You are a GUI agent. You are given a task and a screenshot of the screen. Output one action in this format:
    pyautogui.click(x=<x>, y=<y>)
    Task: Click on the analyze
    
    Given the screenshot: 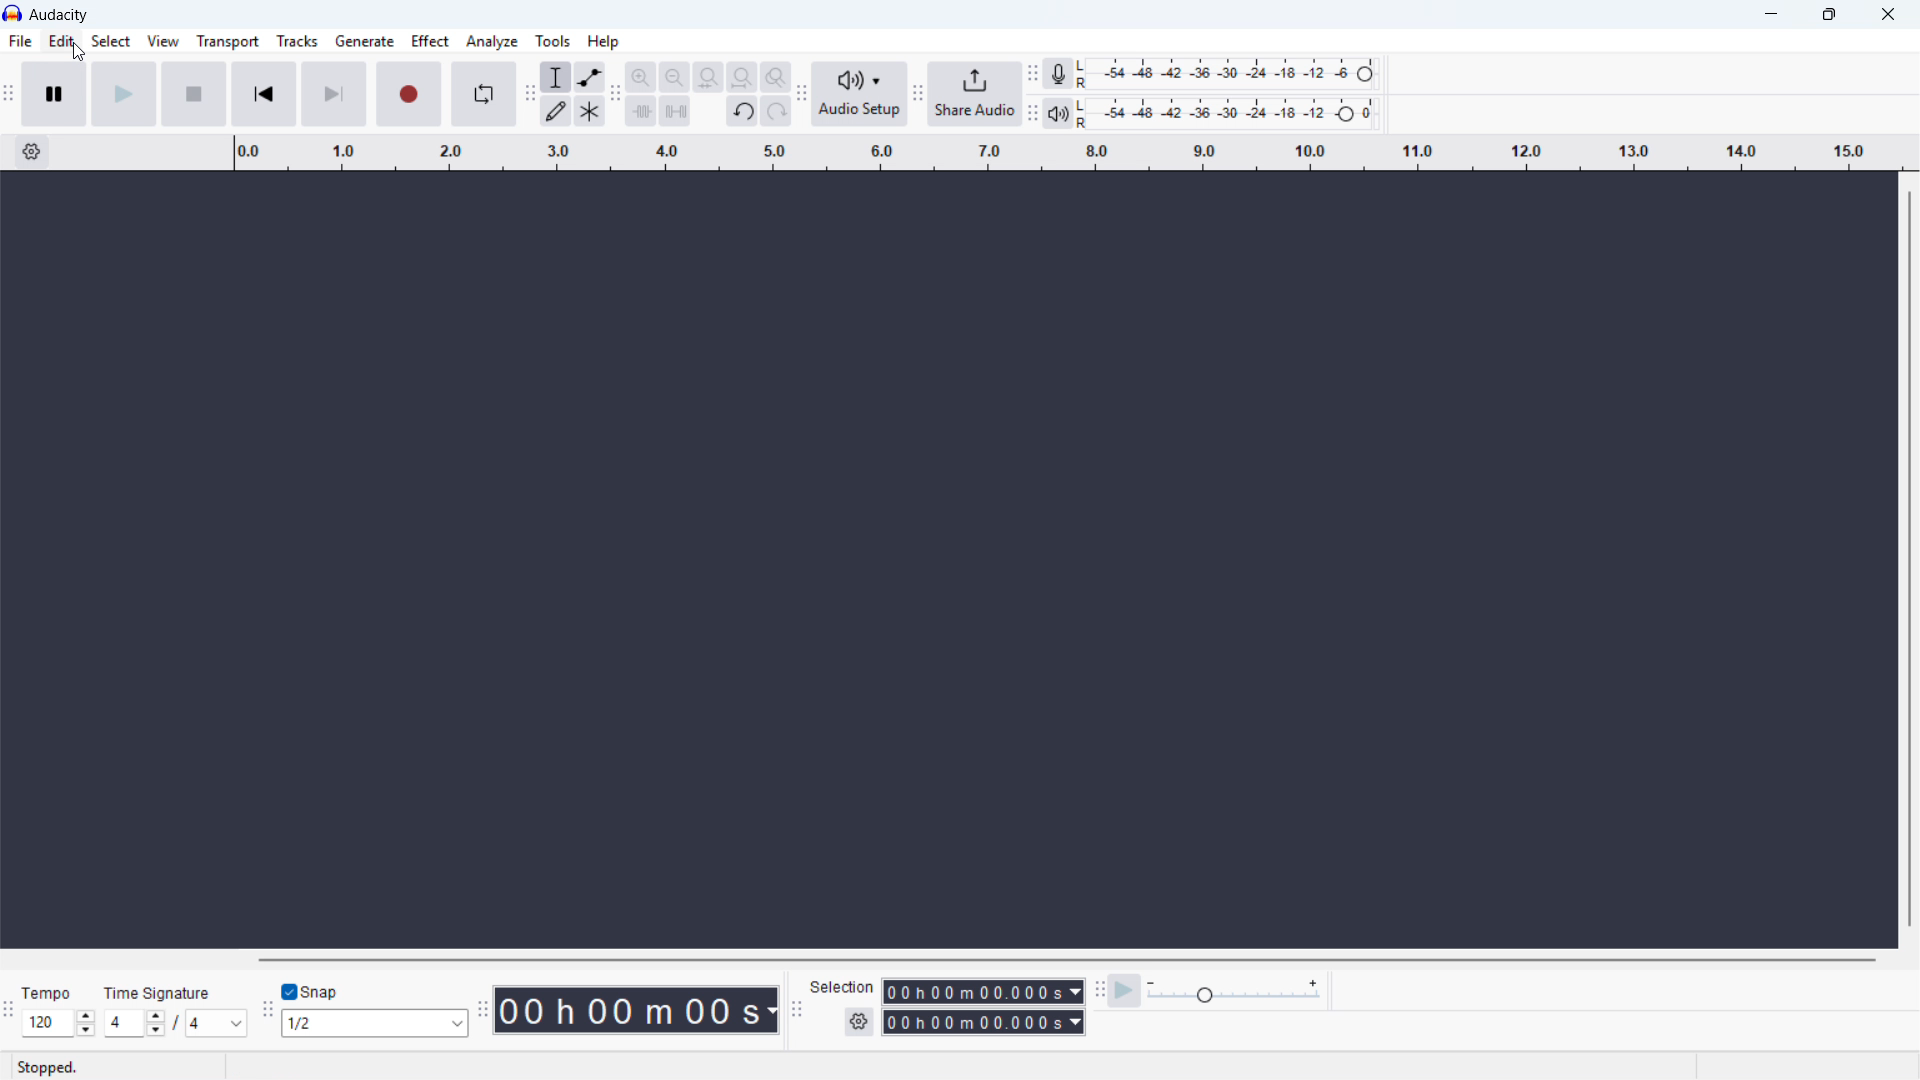 What is the action you would take?
    pyautogui.click(x=493, y=41)
    